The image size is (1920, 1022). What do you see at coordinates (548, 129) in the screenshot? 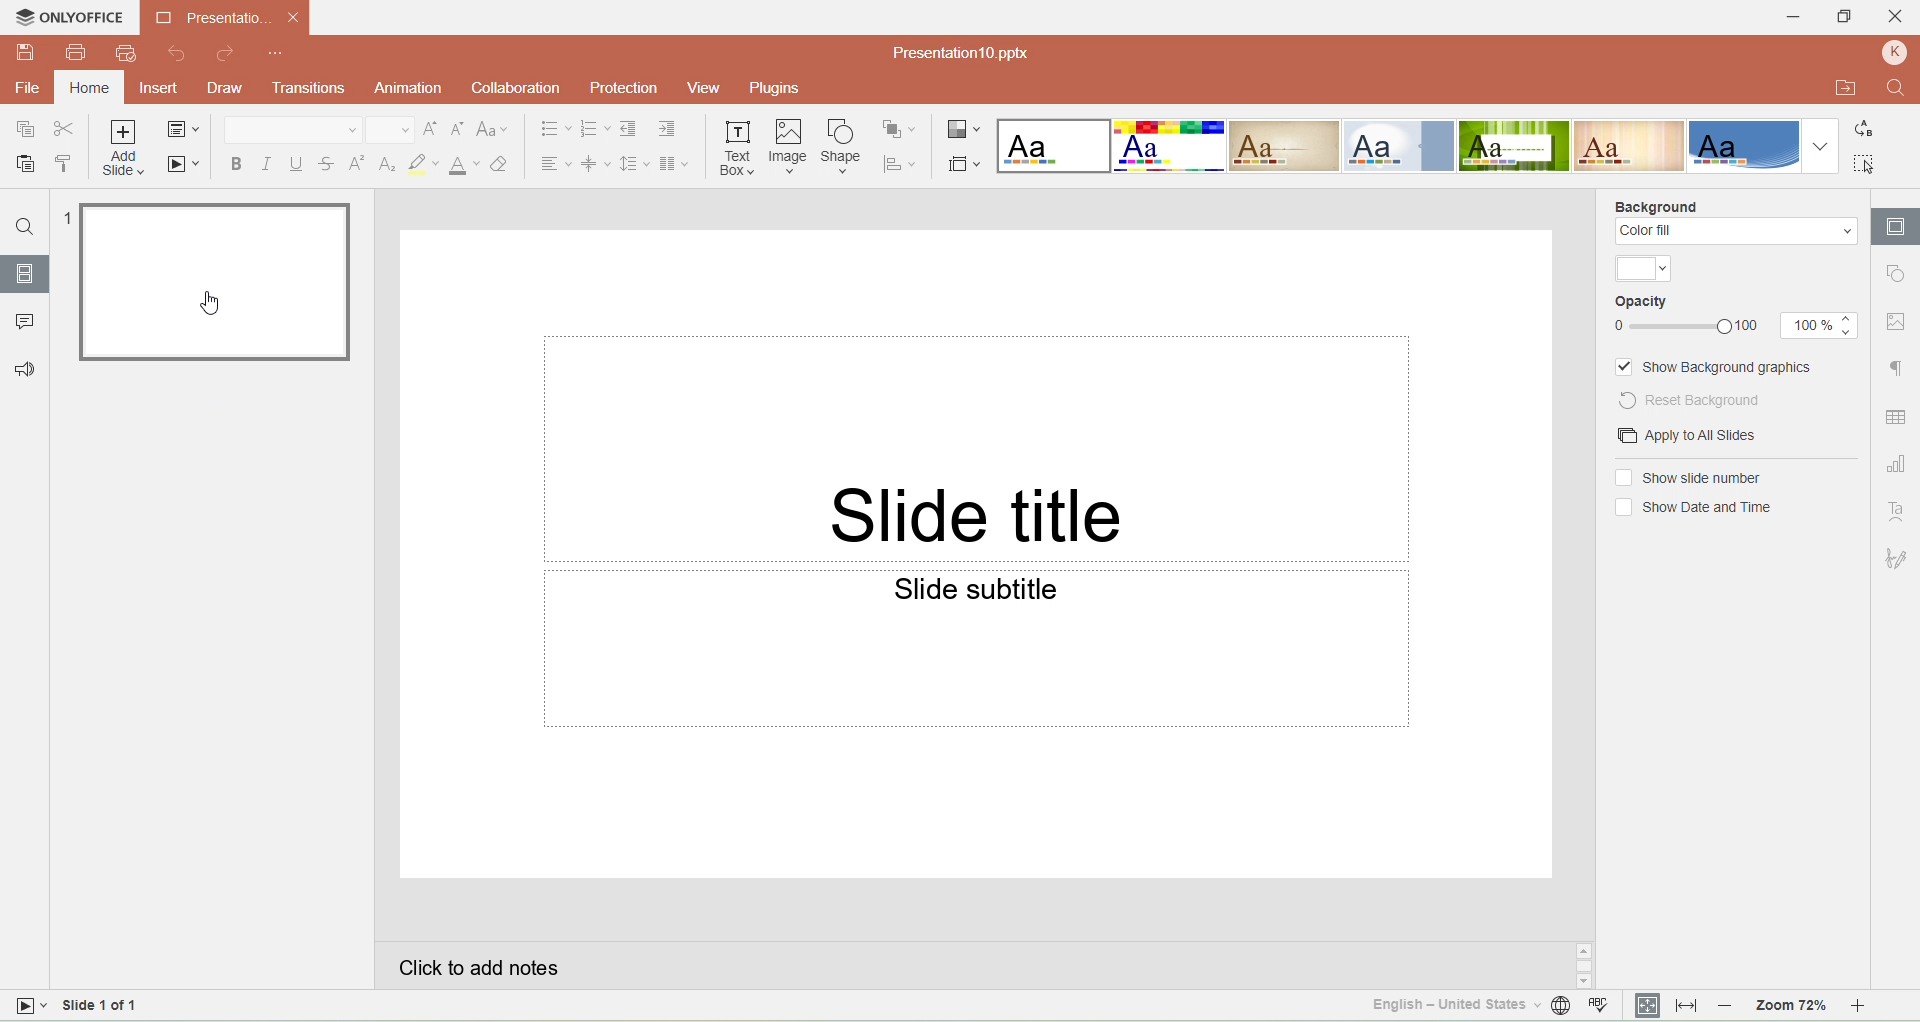
I see `Bullets` at bounding box center [548, 129].